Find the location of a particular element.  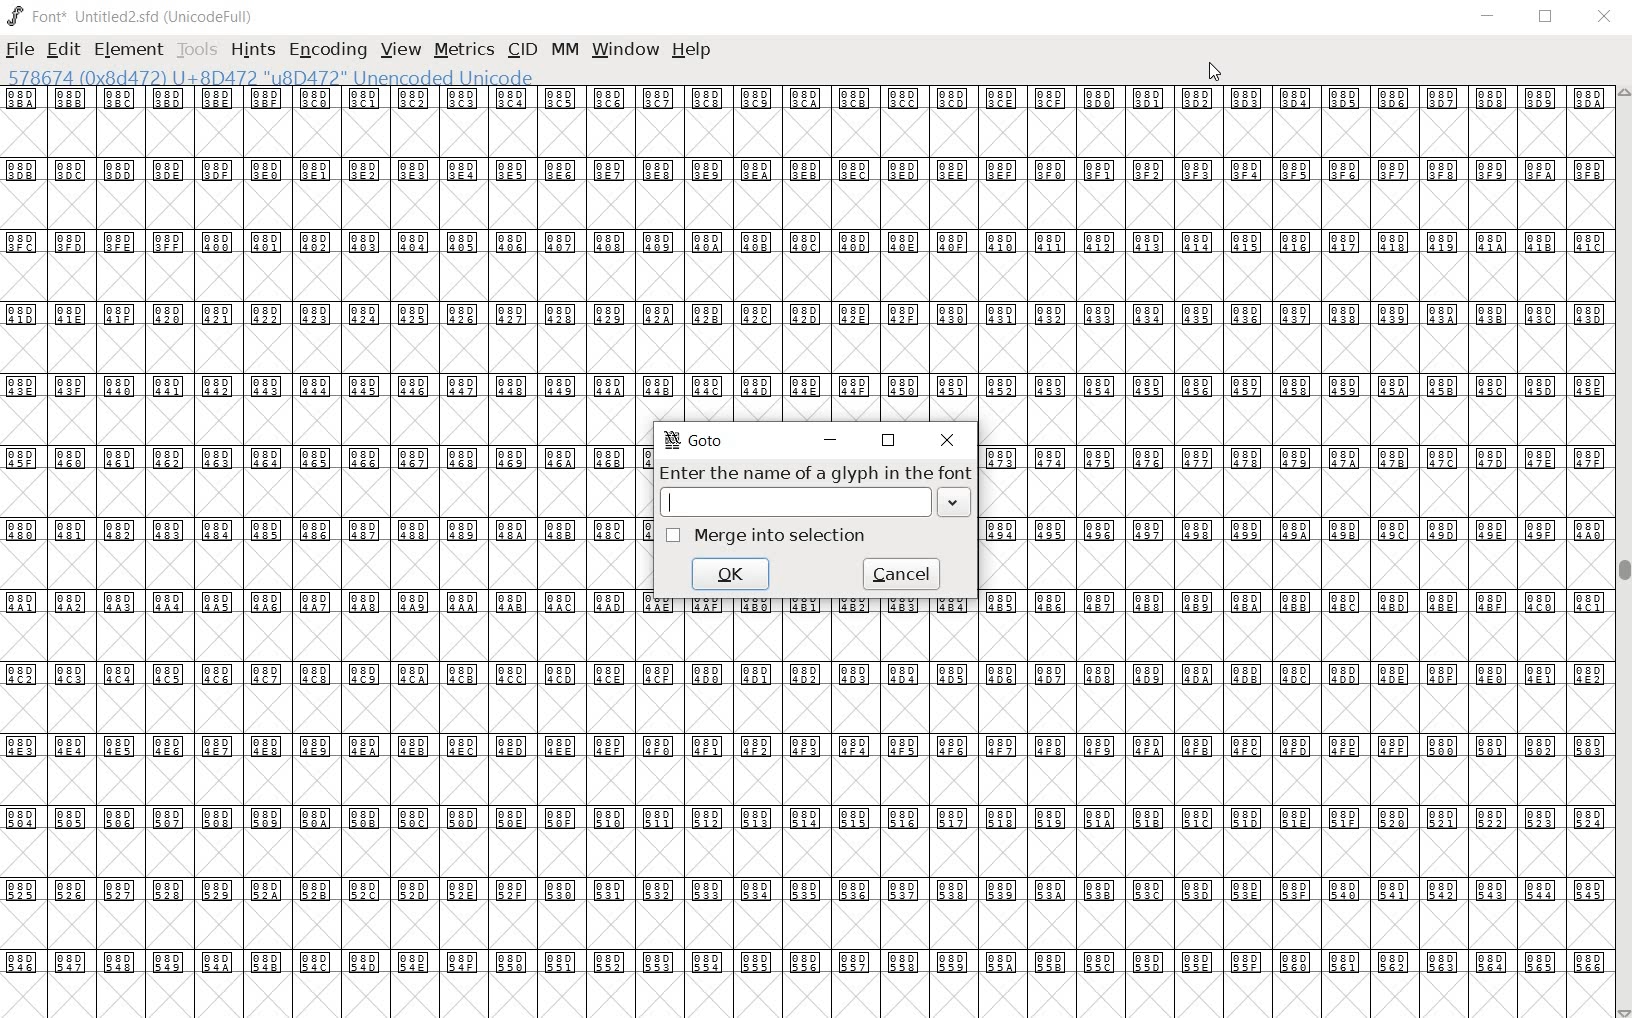

glyph characters is located at coordinates (1124, 230).